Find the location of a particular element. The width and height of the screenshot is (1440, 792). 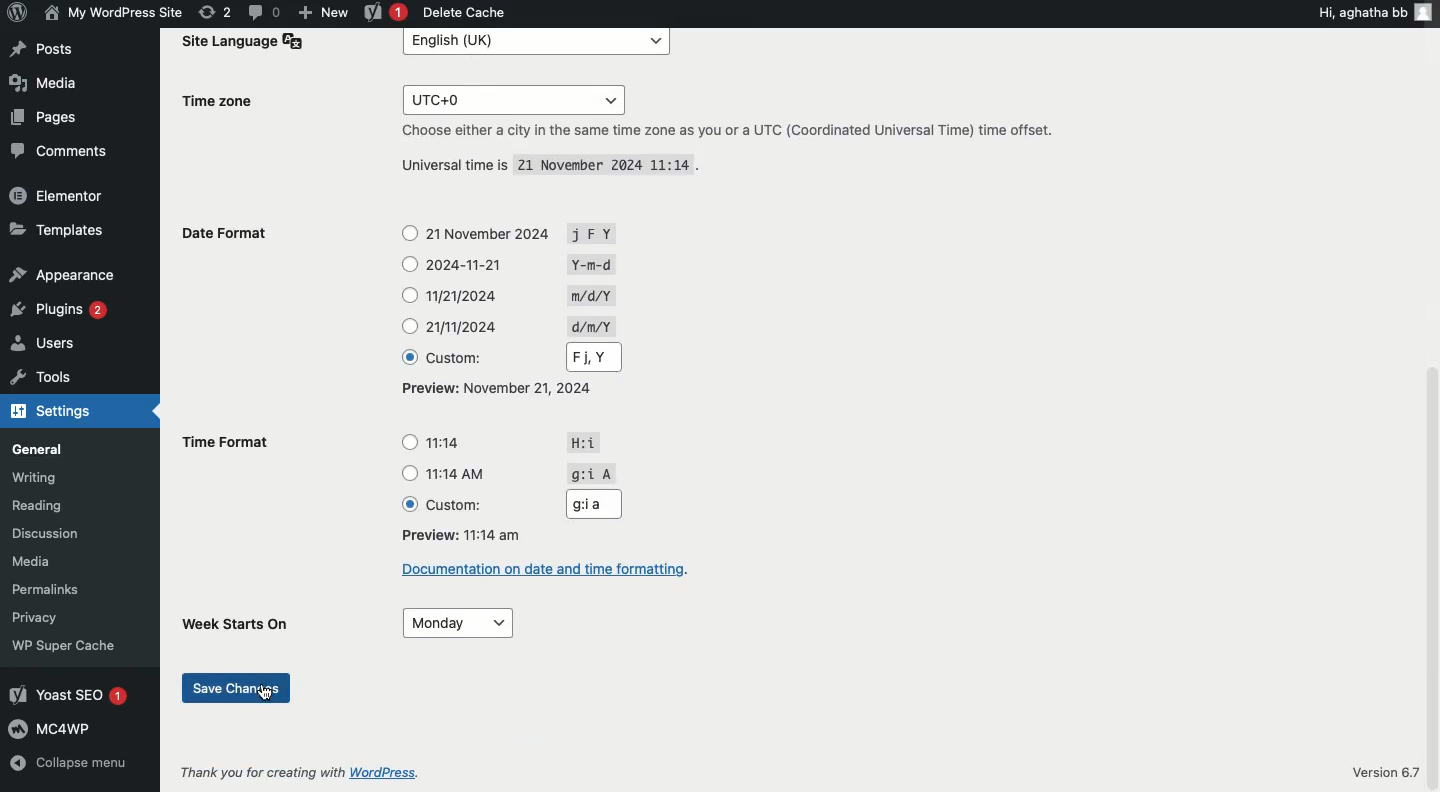

Universal time is 21 November 2024 11:14 is located at coordinates (551, 166).